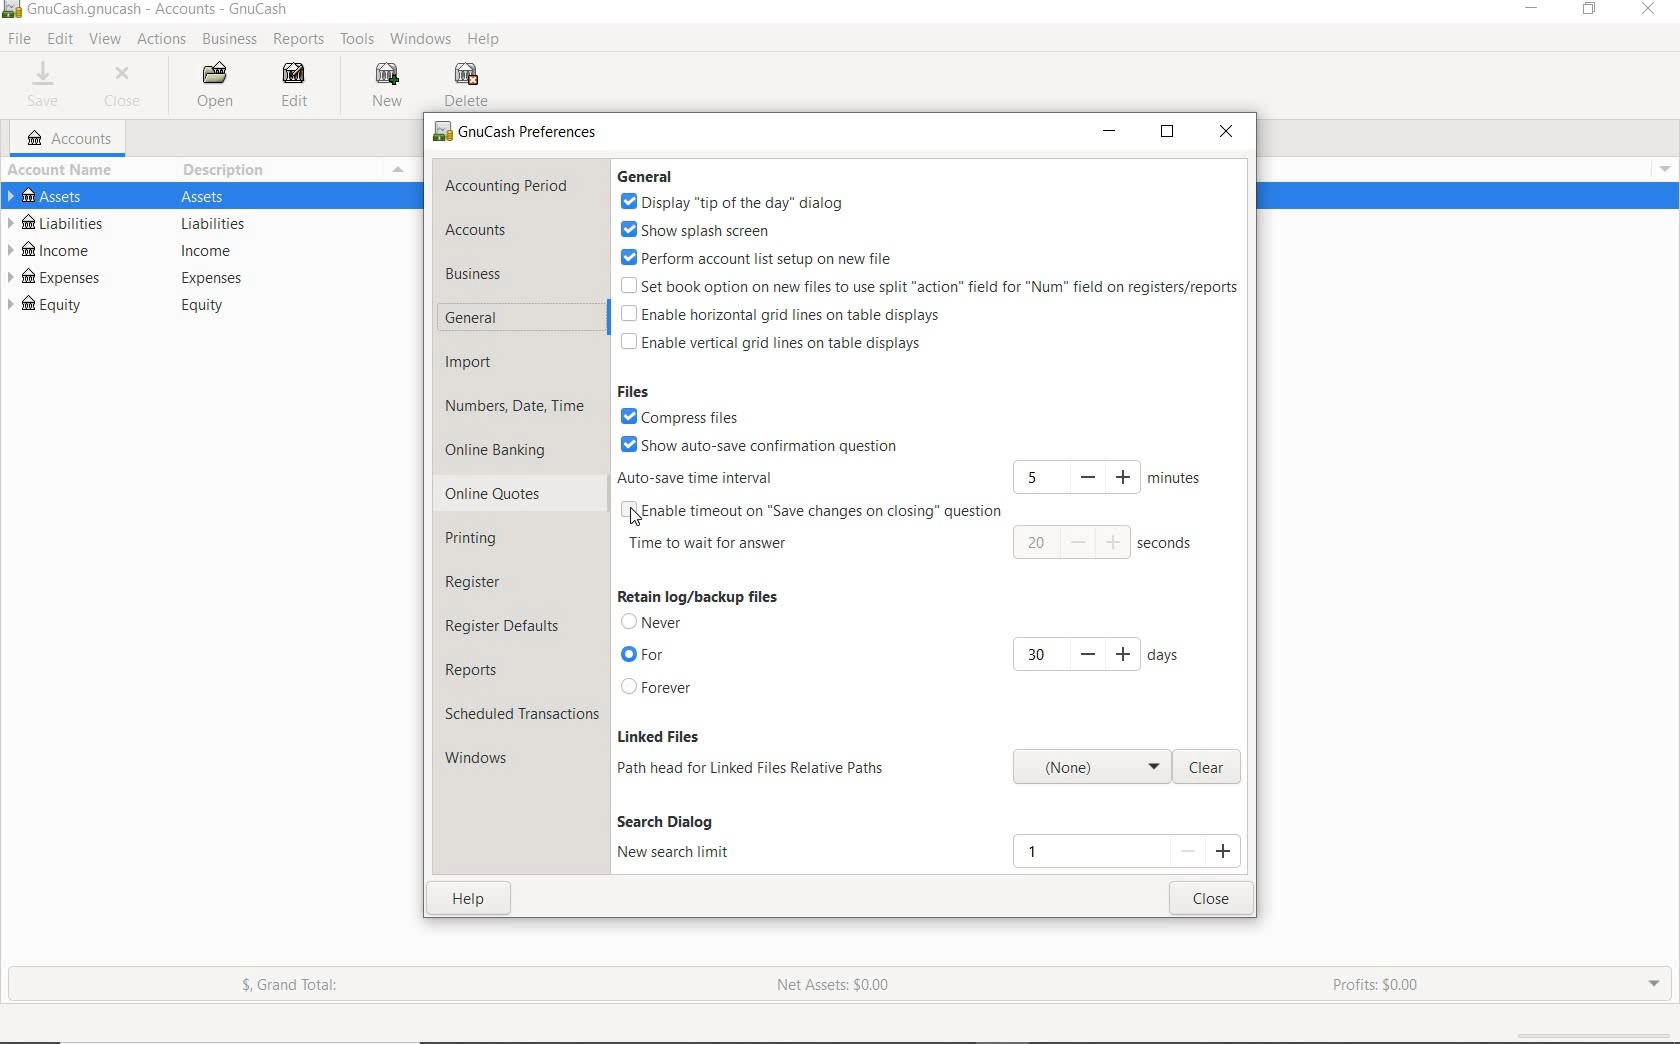  I want to click on WINDOWS, so click(479, 758).